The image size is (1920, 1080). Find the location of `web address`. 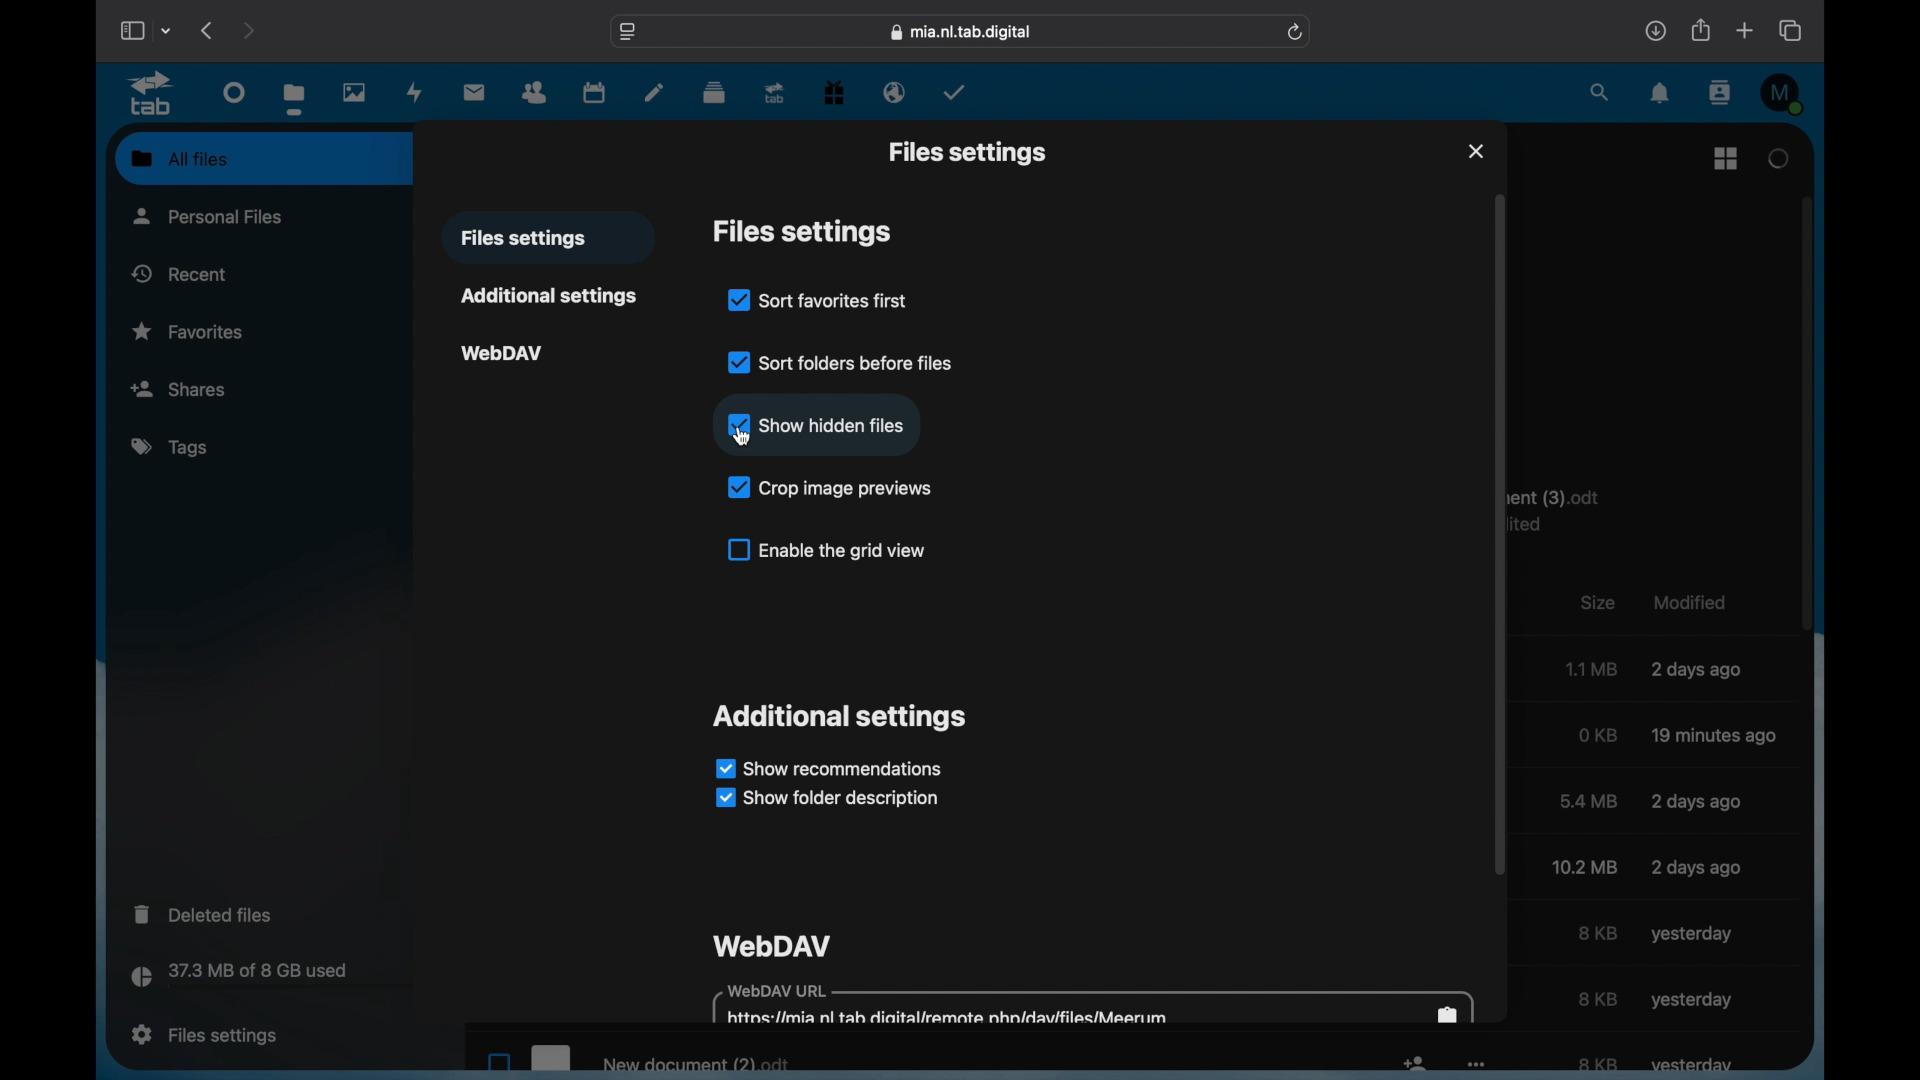

web address is located at coordinates (629, 33).